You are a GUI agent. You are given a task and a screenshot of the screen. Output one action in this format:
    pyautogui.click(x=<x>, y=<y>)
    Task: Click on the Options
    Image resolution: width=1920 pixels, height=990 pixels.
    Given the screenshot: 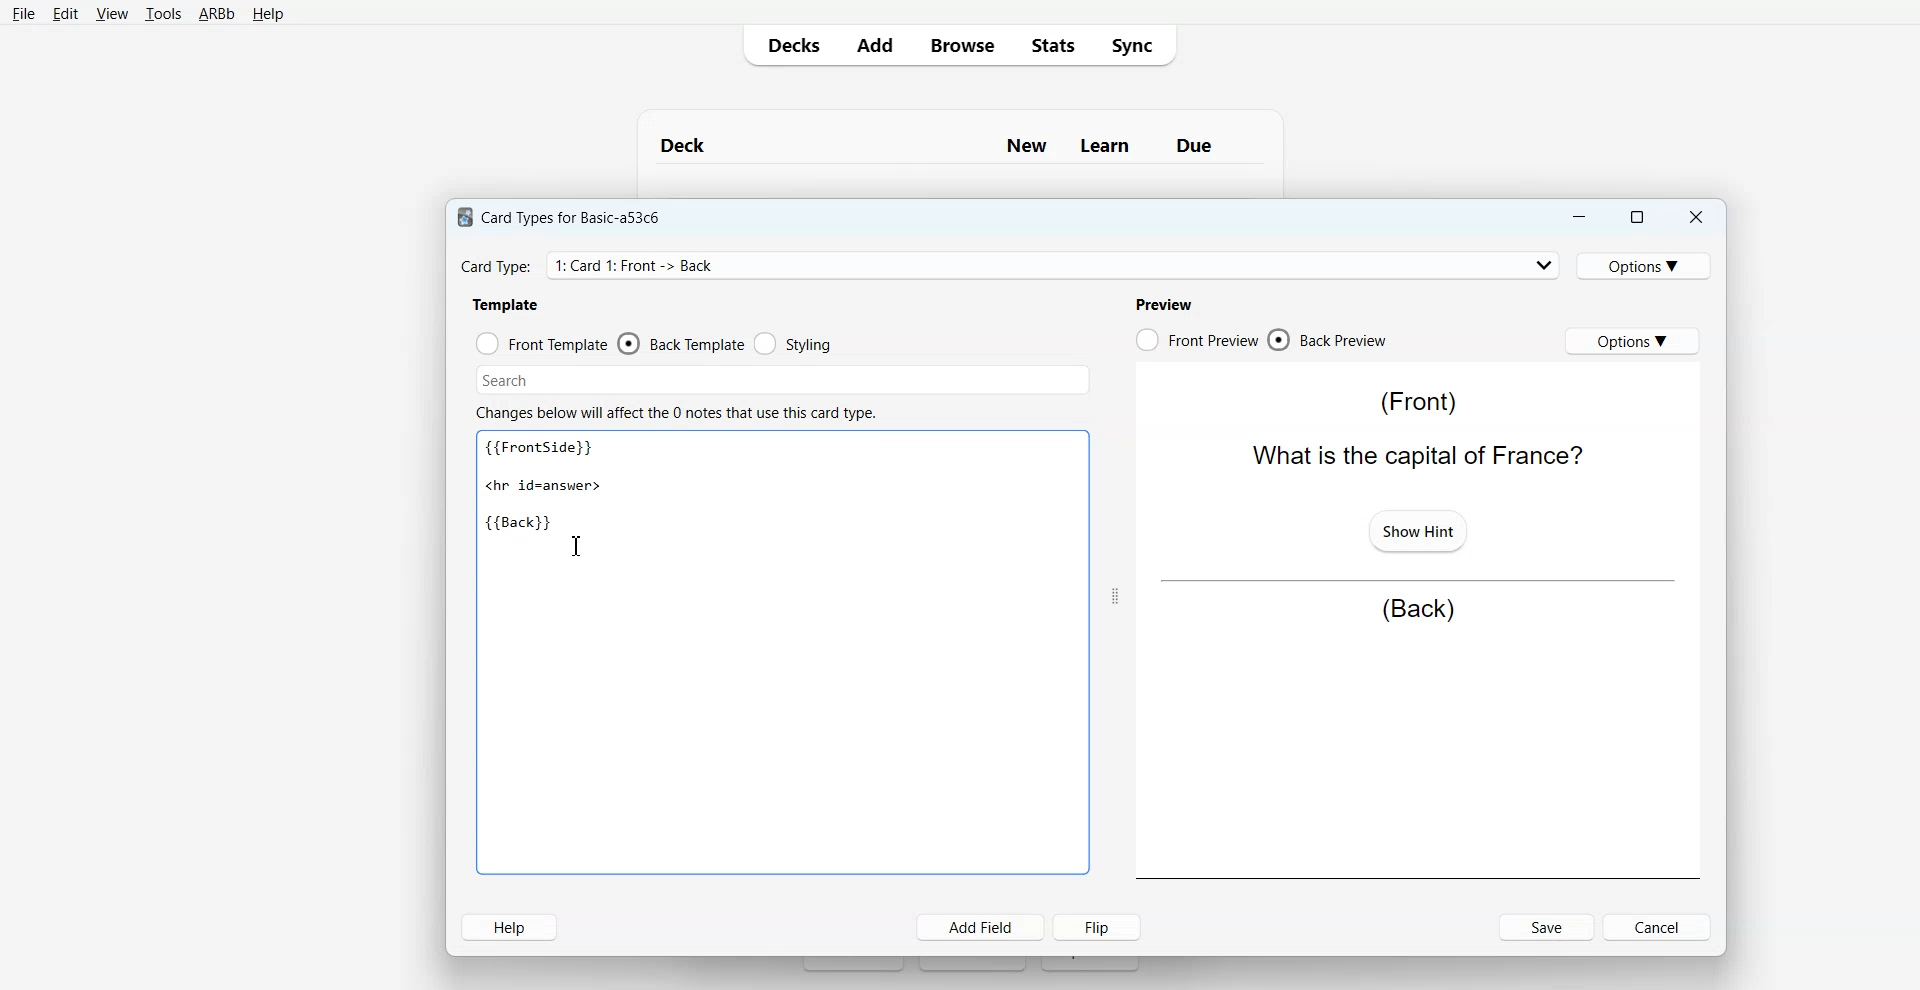 What is the action you would take?
    pyautogui.click(x=1647, y=265)
    